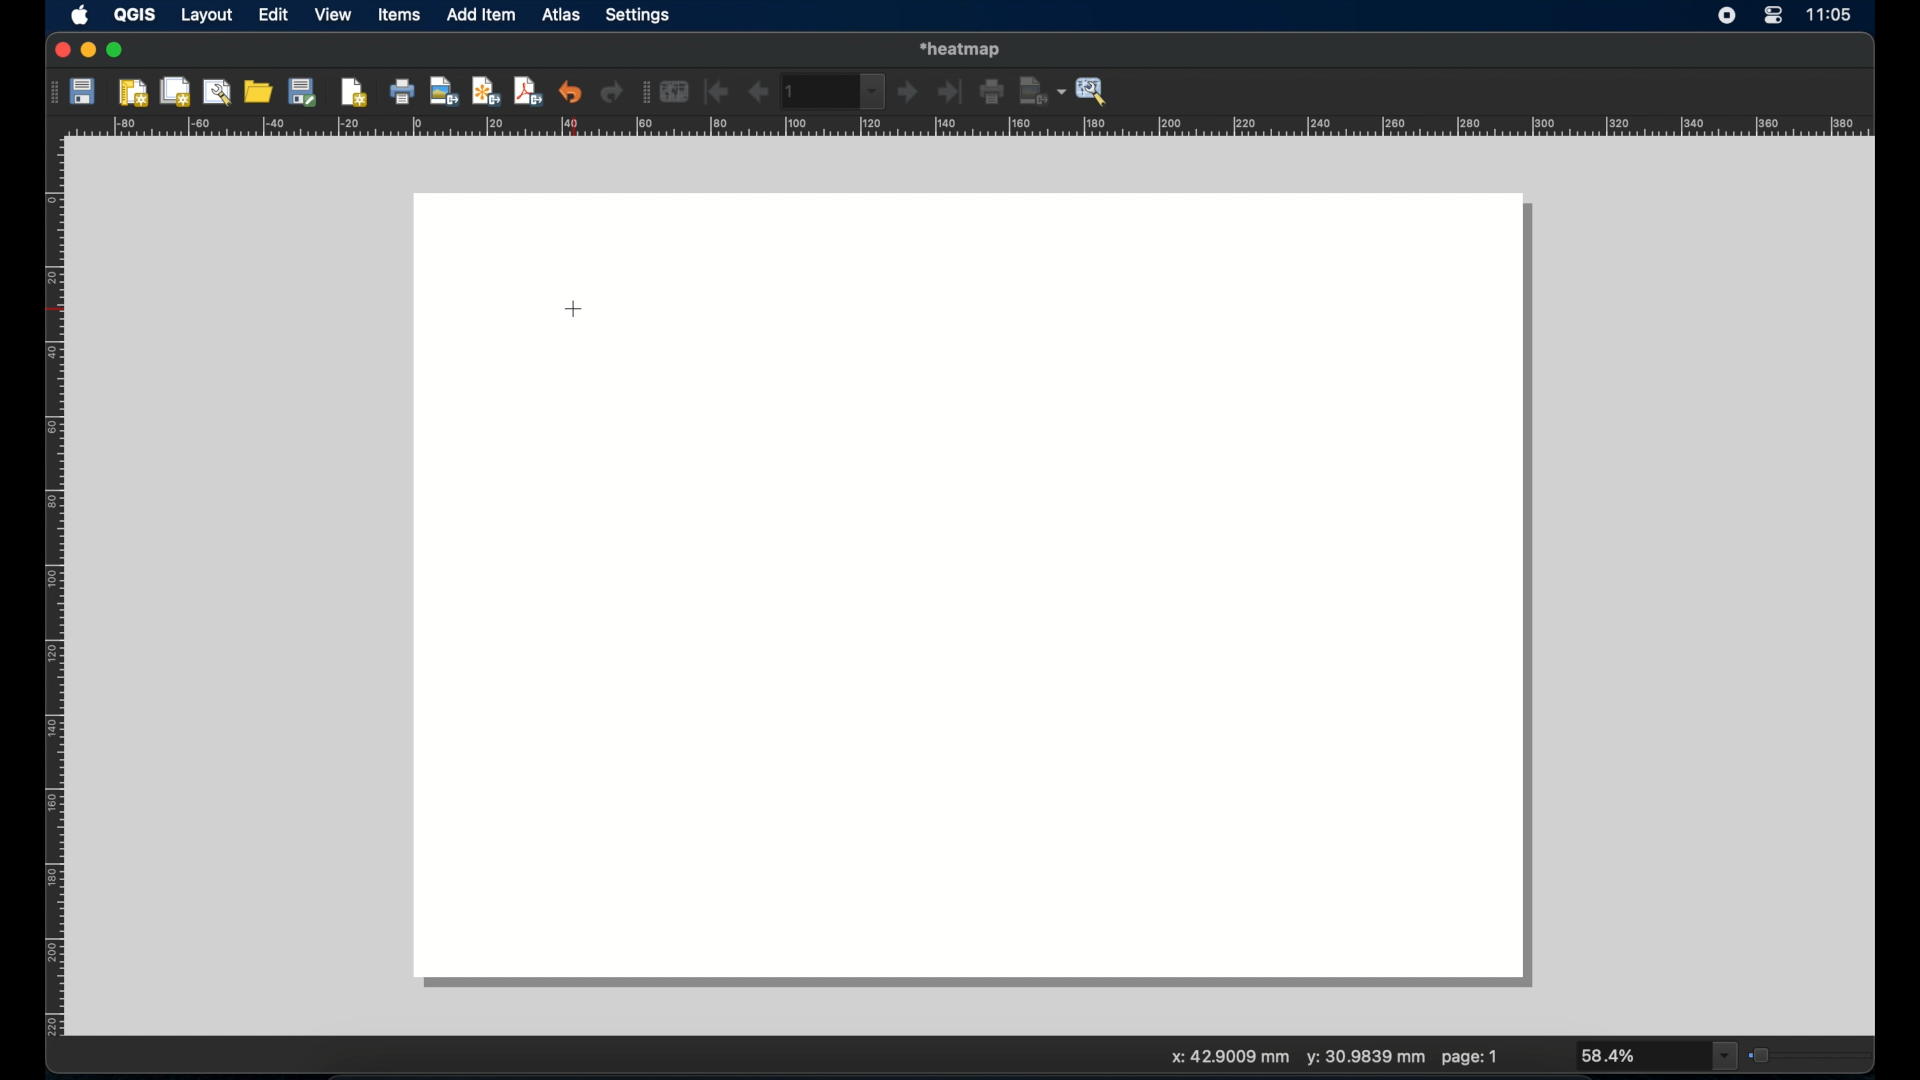  What do you see at coordinates (573, 308) in the screenshot?
I see `cursor` at bounding box center [573, 308].